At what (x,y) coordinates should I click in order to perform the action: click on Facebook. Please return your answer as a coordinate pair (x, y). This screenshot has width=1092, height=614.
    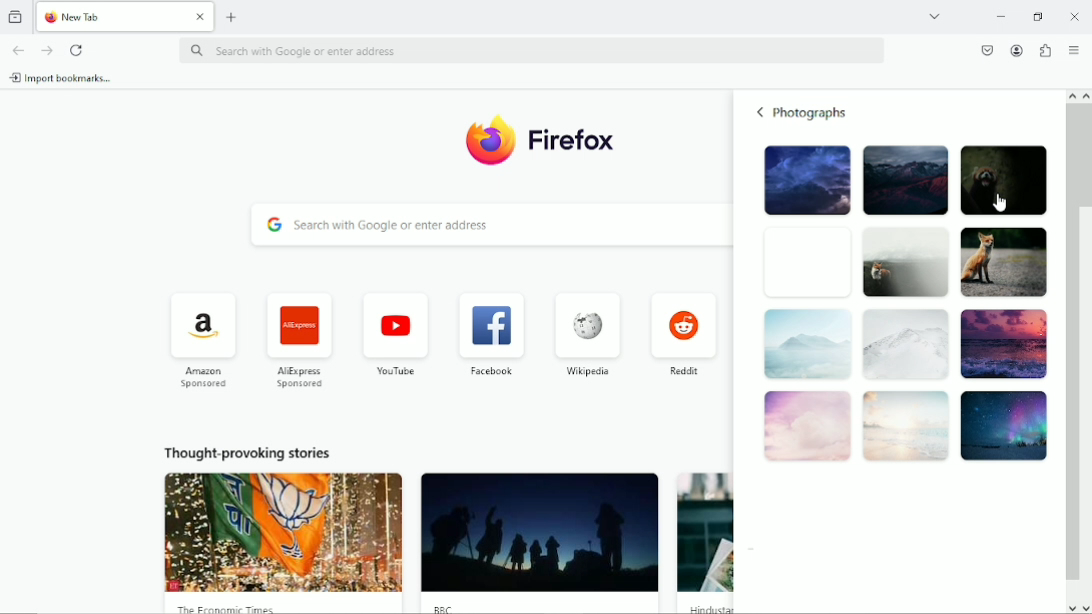
    Looking at the image, I should click on (491, 334).